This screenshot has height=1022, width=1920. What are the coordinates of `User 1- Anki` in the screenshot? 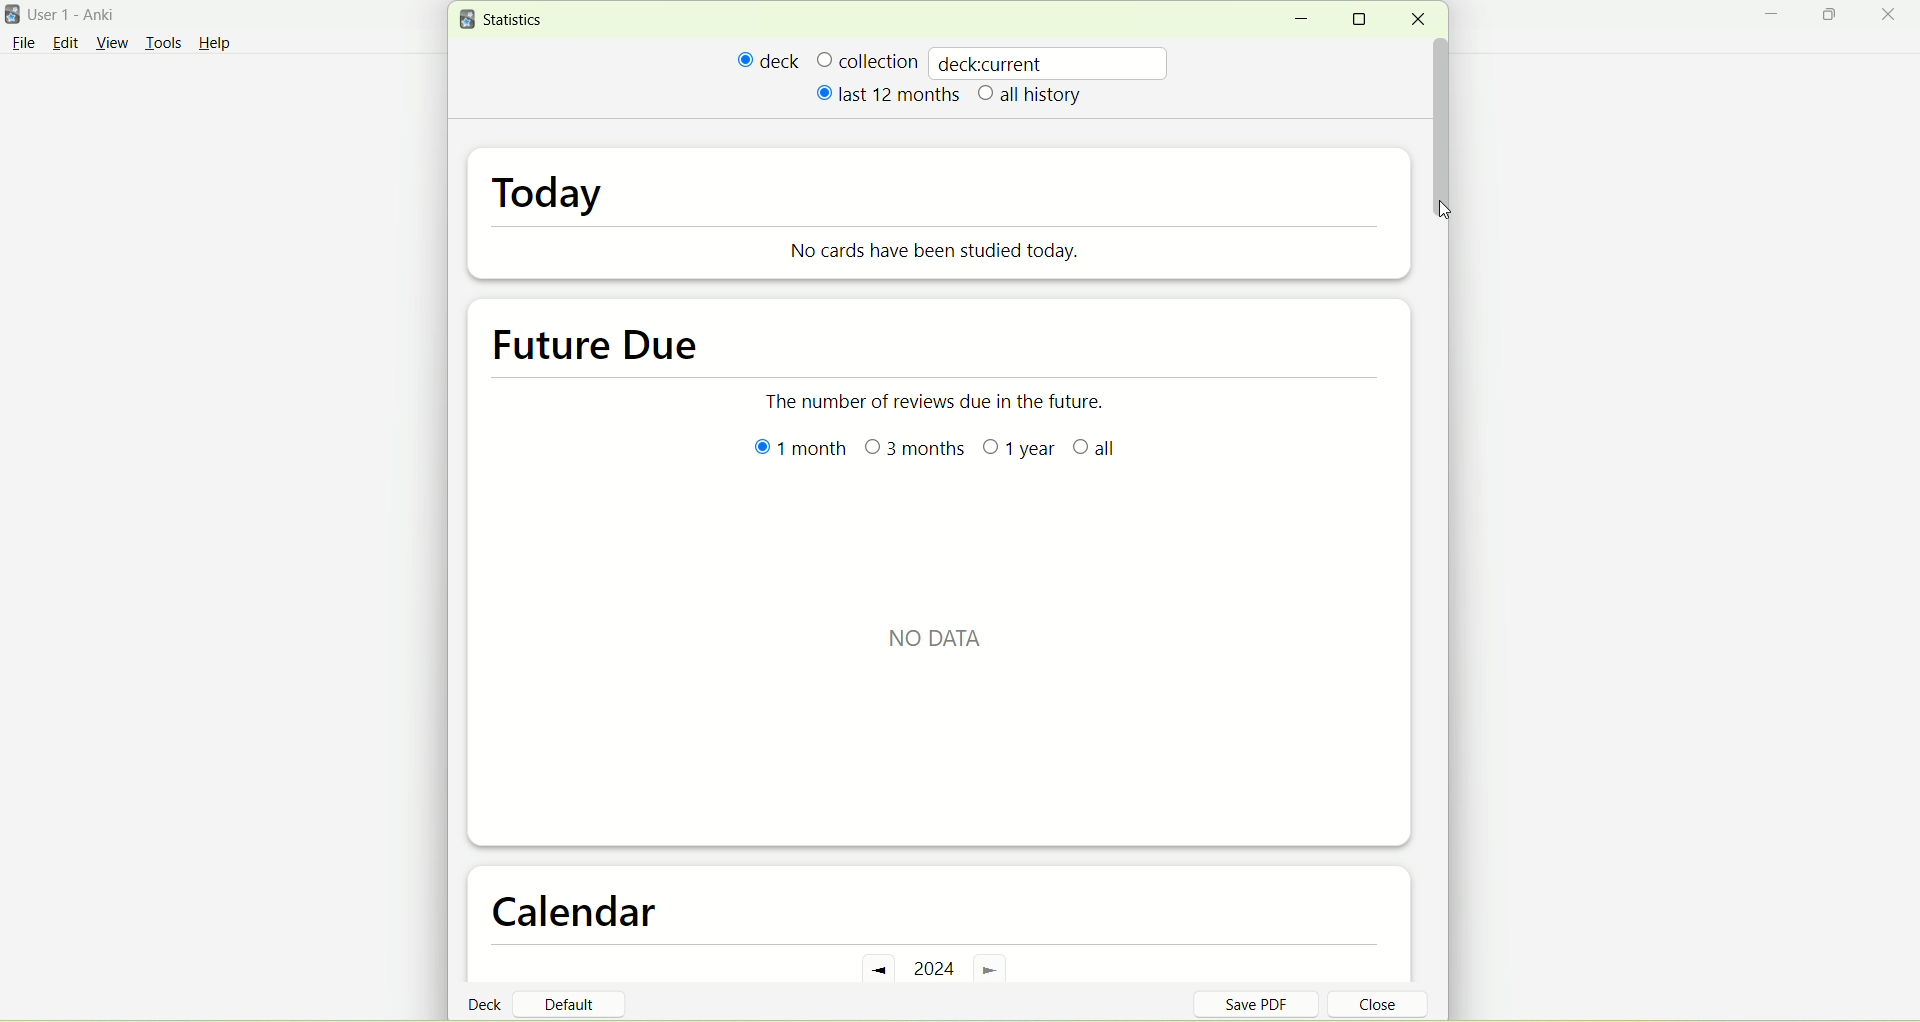 It's located at (85, 18).